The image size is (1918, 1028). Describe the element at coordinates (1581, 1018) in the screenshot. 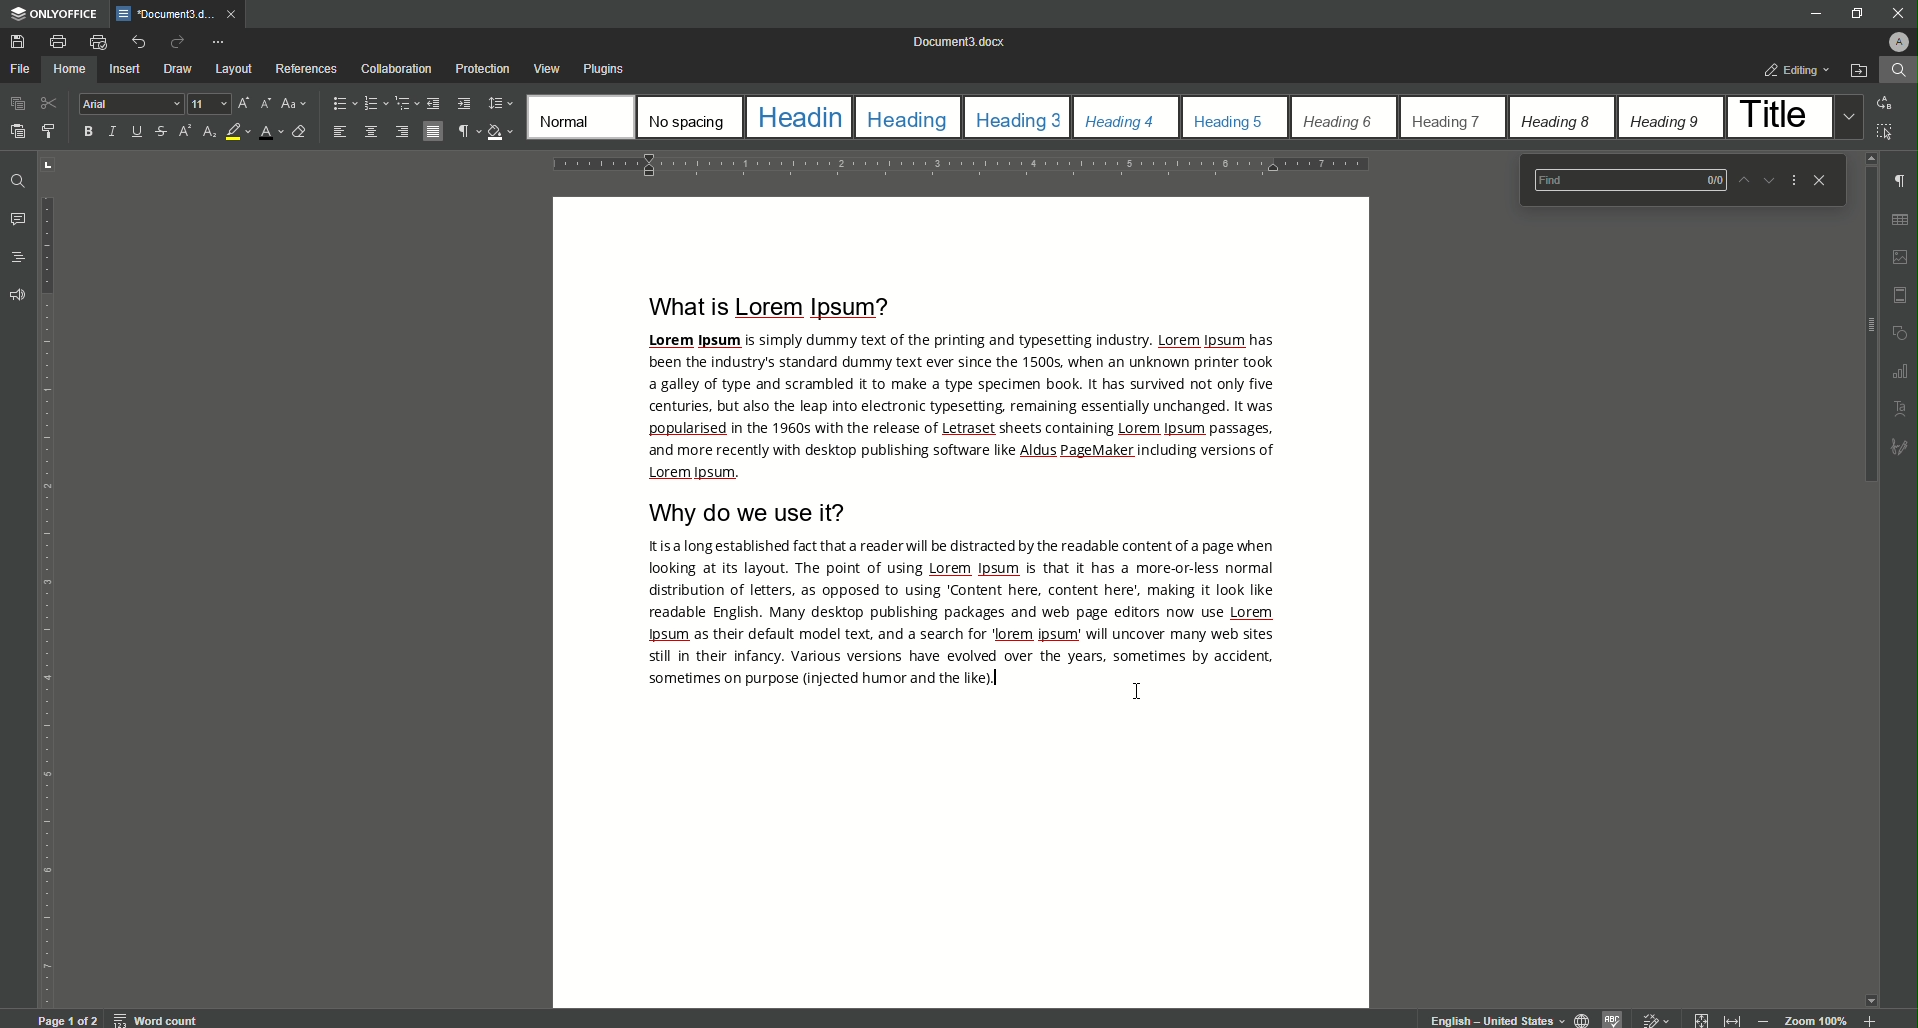

I see `globe` at that location.